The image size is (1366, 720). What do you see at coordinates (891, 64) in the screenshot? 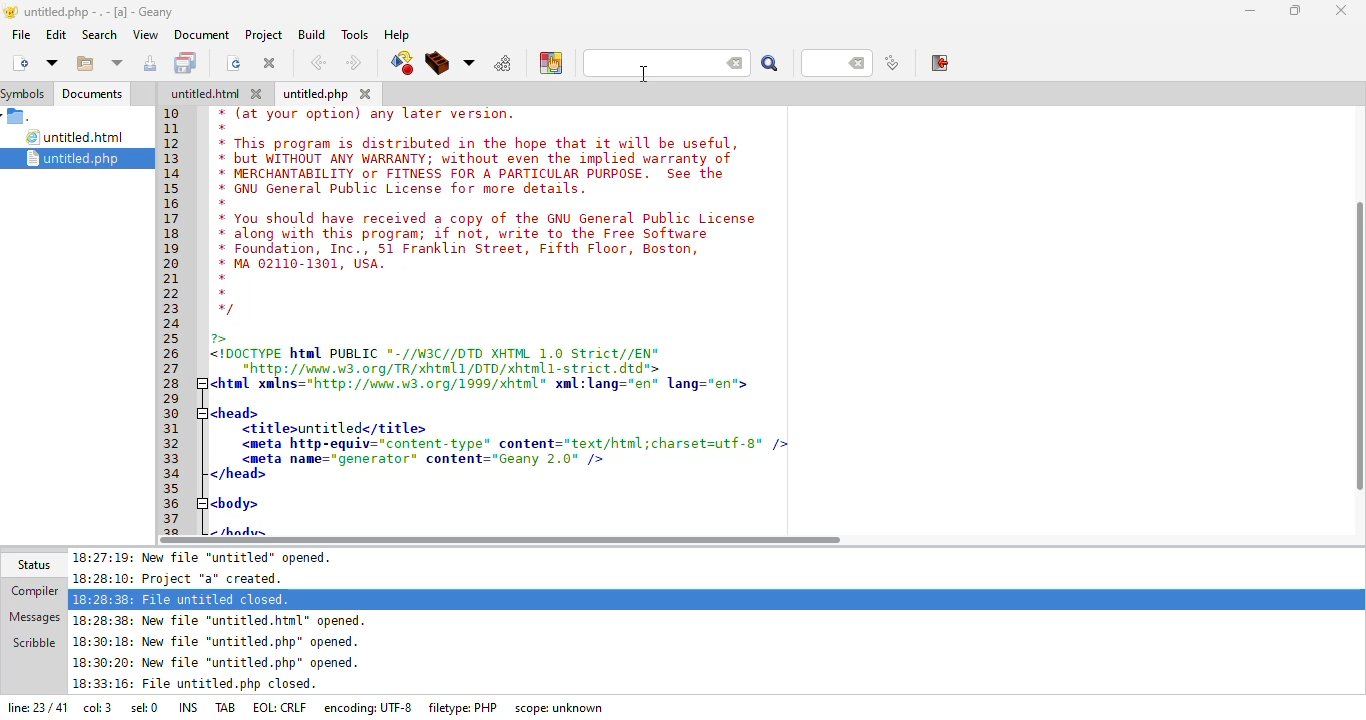
I see `jump to line` at bounding box center [891, 64].